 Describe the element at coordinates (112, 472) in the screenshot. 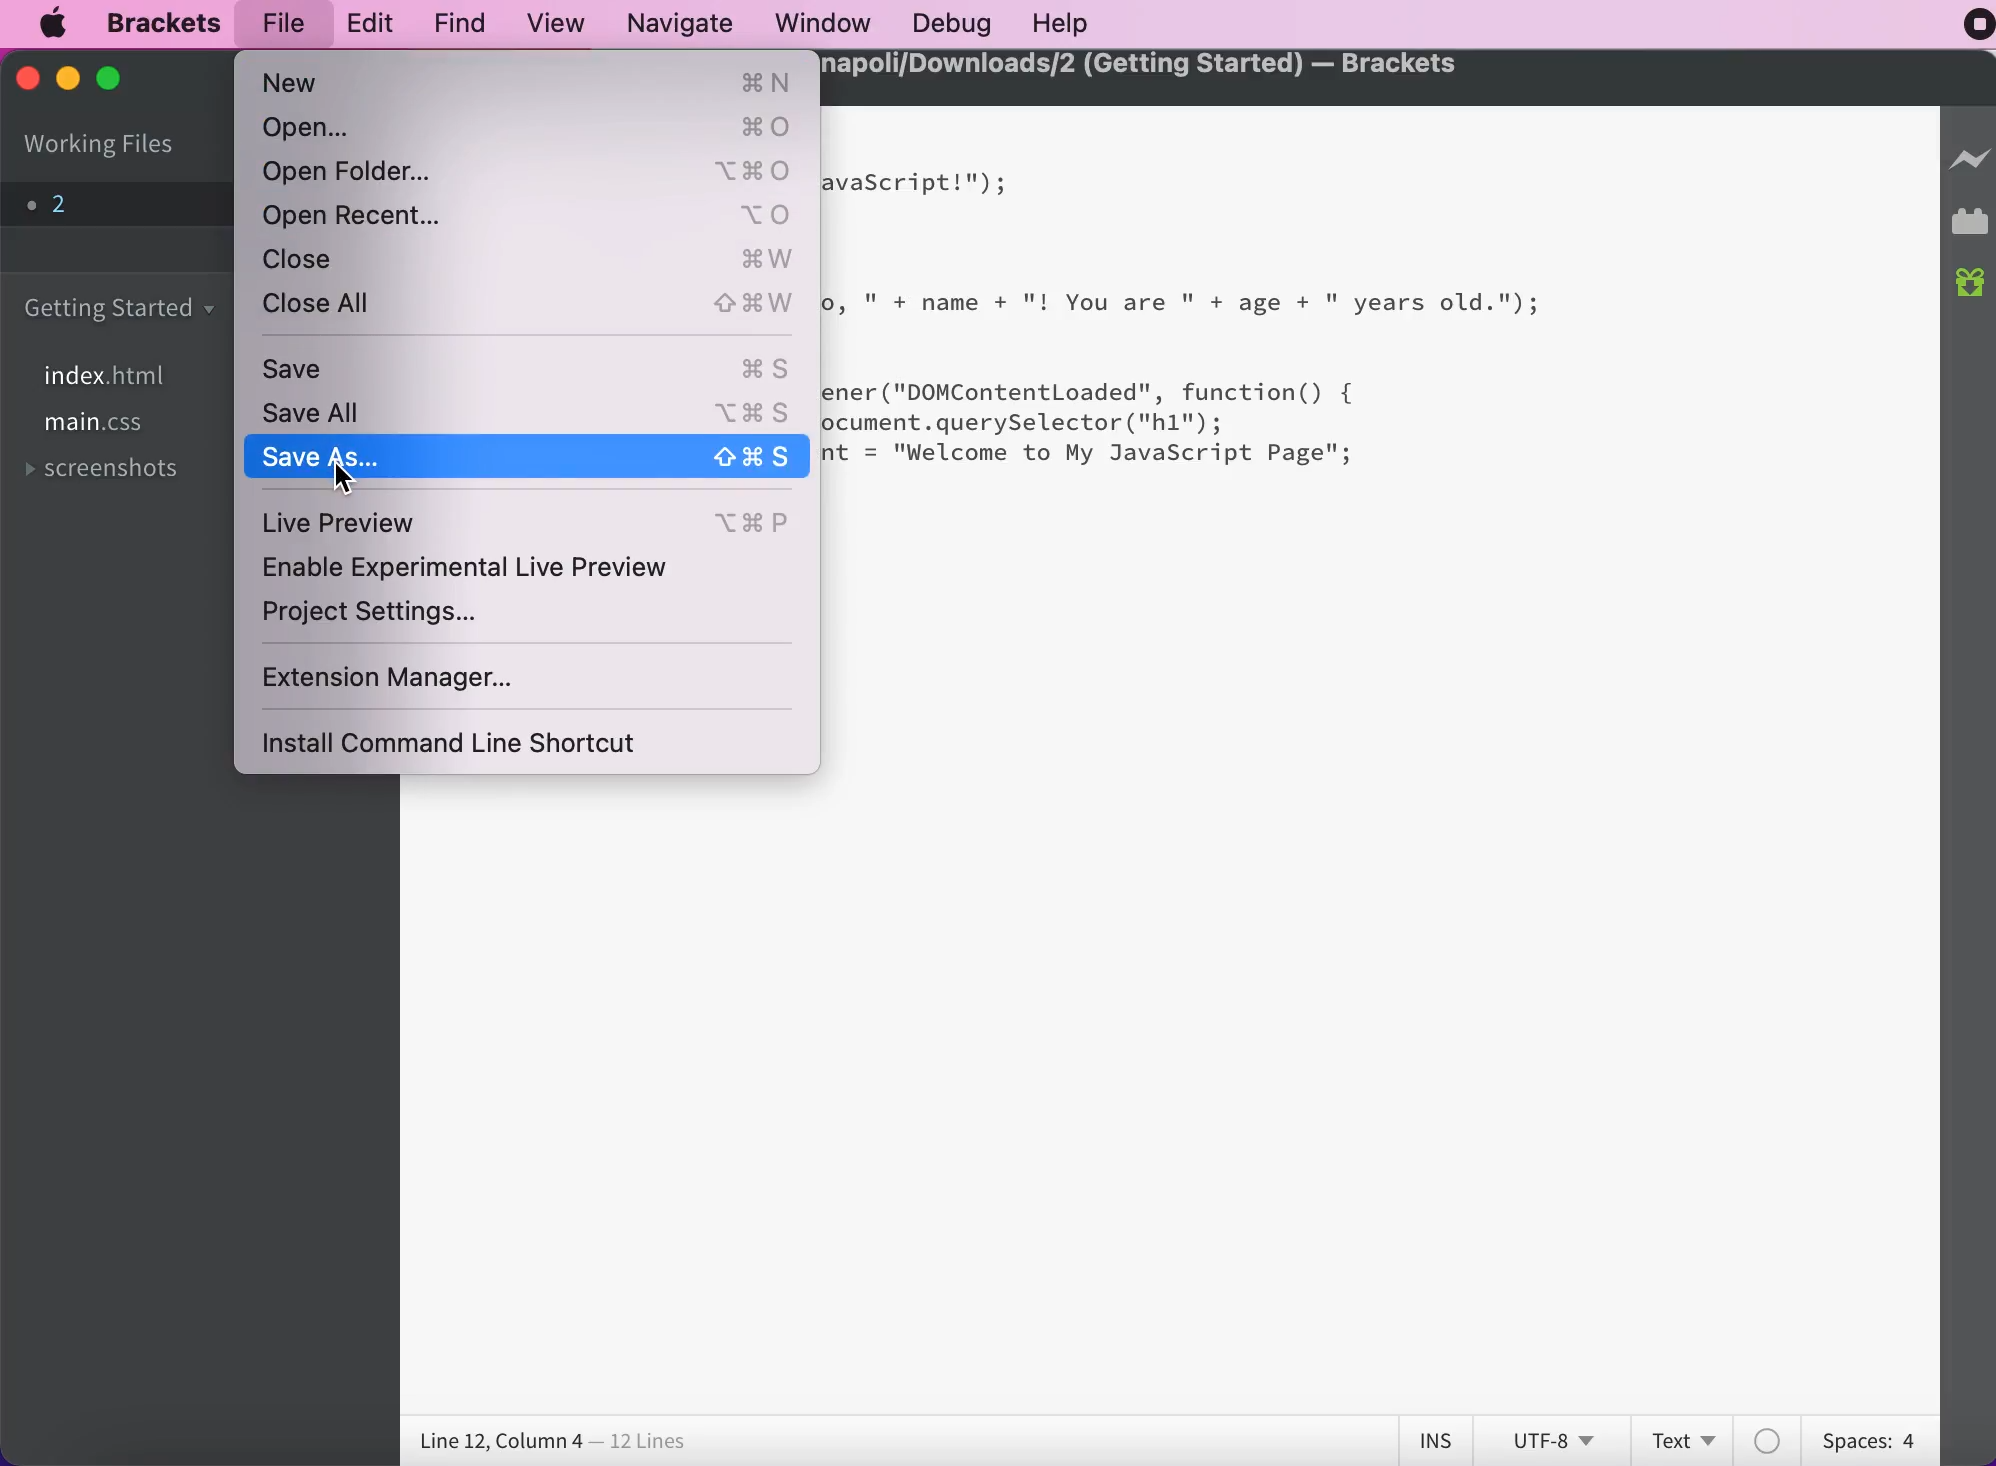

I see `screenshots` at that location.